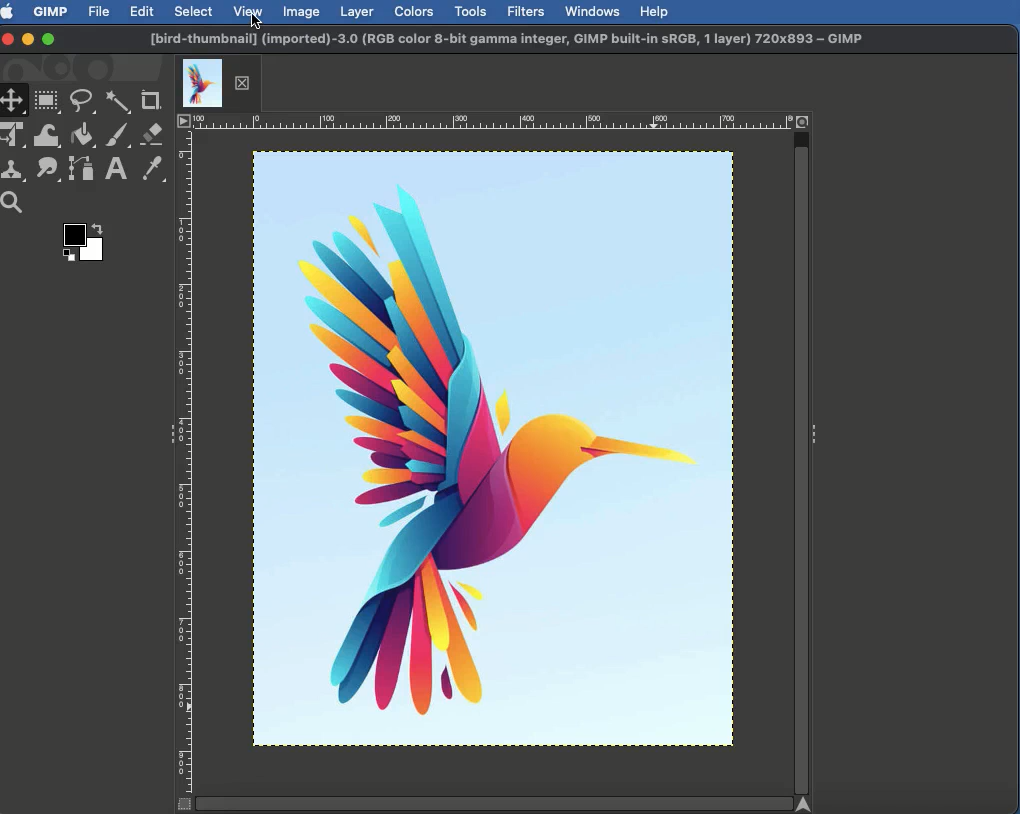 This screenshot has height=814, width=1020. I want to click on Select, so click(194, 11).